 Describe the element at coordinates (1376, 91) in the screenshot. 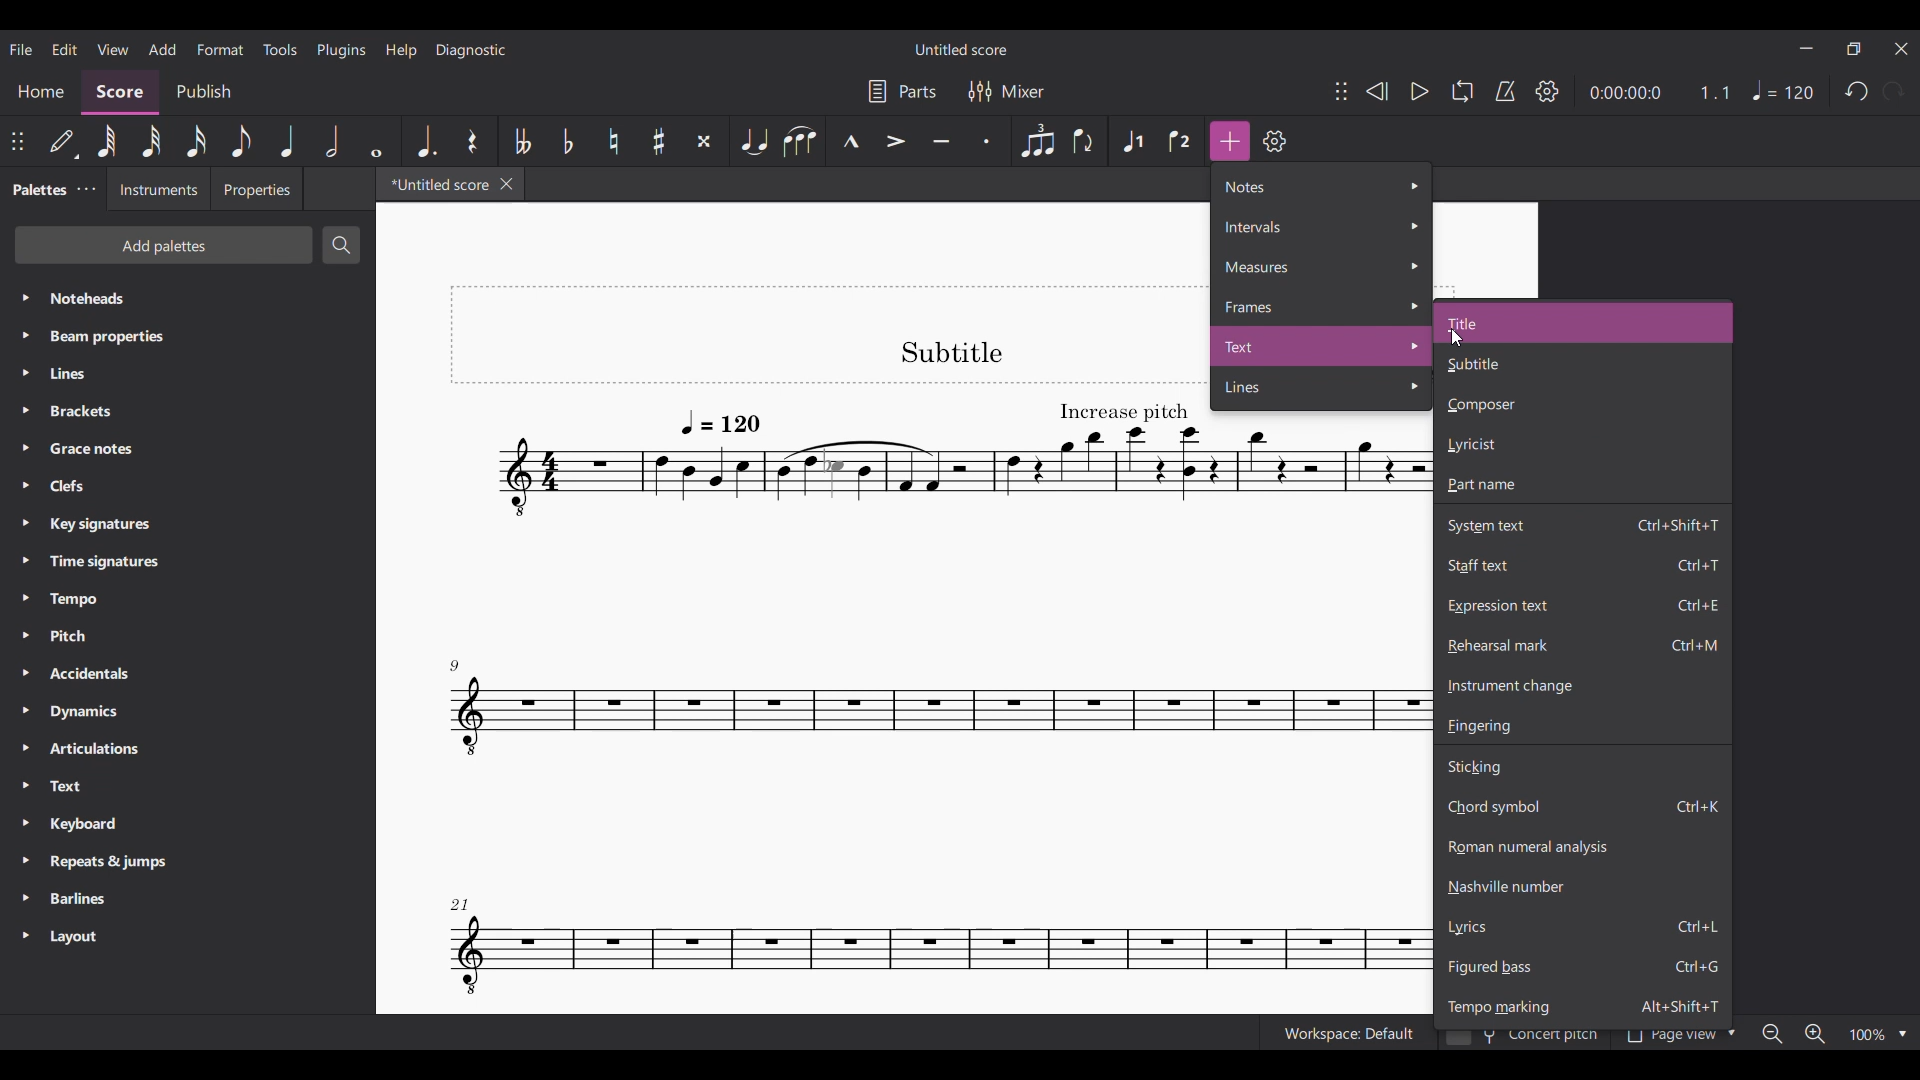

I see `Rewind` at that location.